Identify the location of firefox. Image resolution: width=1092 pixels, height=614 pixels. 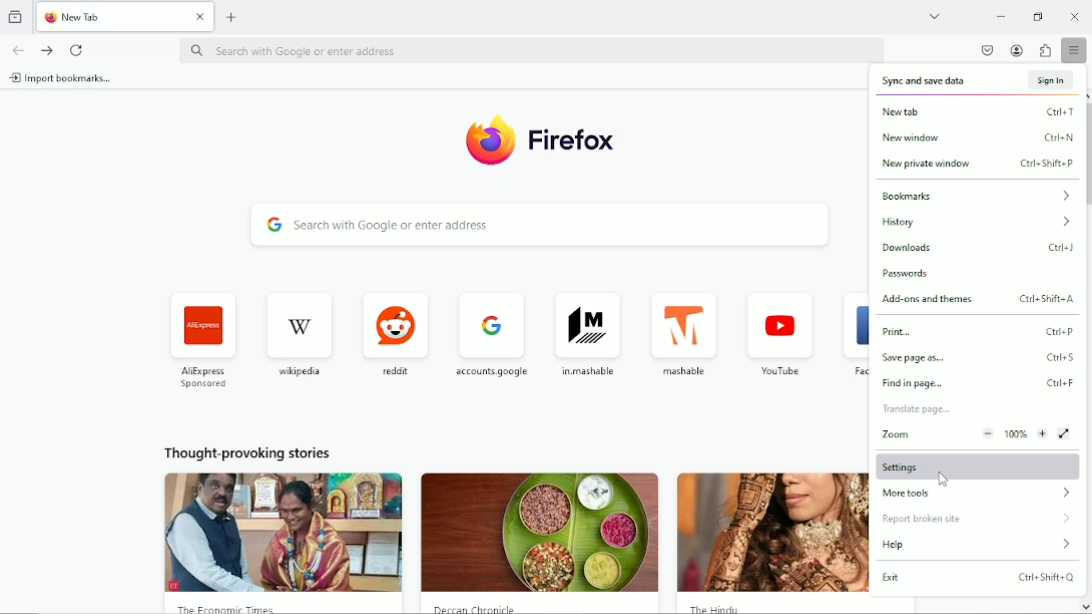
(578, 142).